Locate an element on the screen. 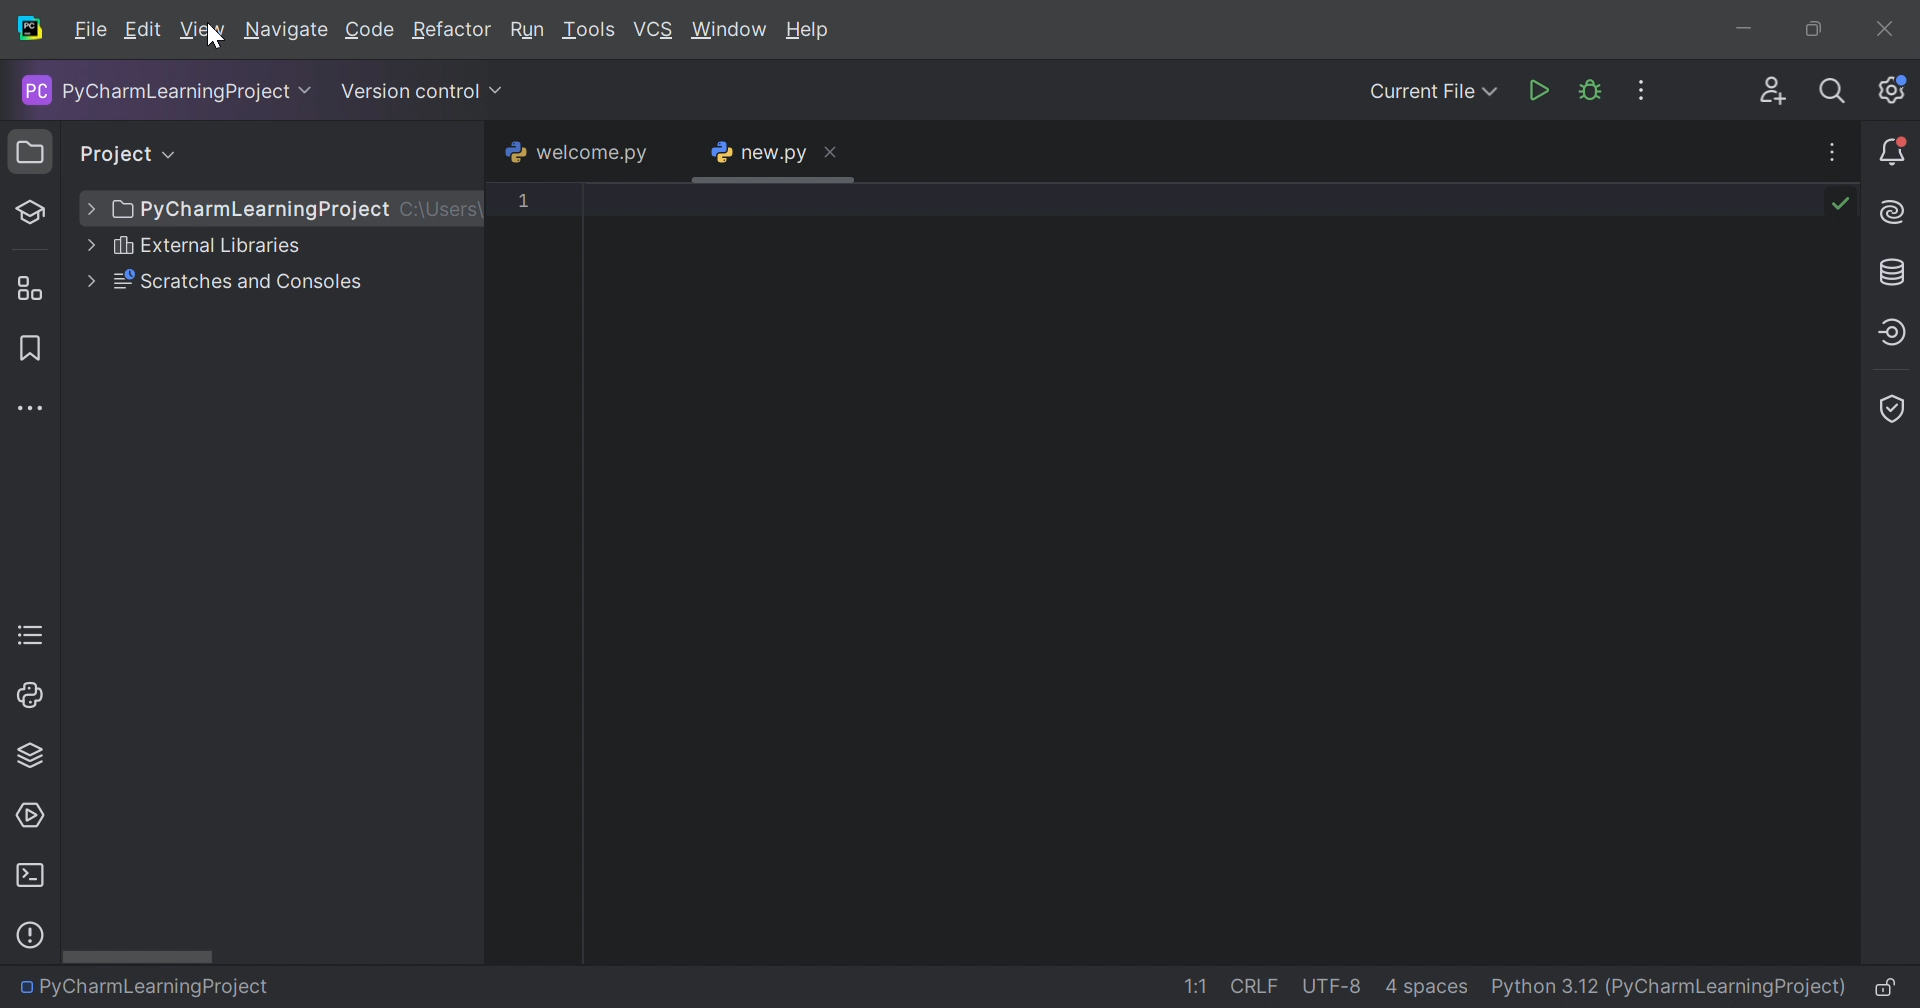 Image resolution: width=1920 pixels, height=1008 pixels. Run is located at coordinates (529, 30).